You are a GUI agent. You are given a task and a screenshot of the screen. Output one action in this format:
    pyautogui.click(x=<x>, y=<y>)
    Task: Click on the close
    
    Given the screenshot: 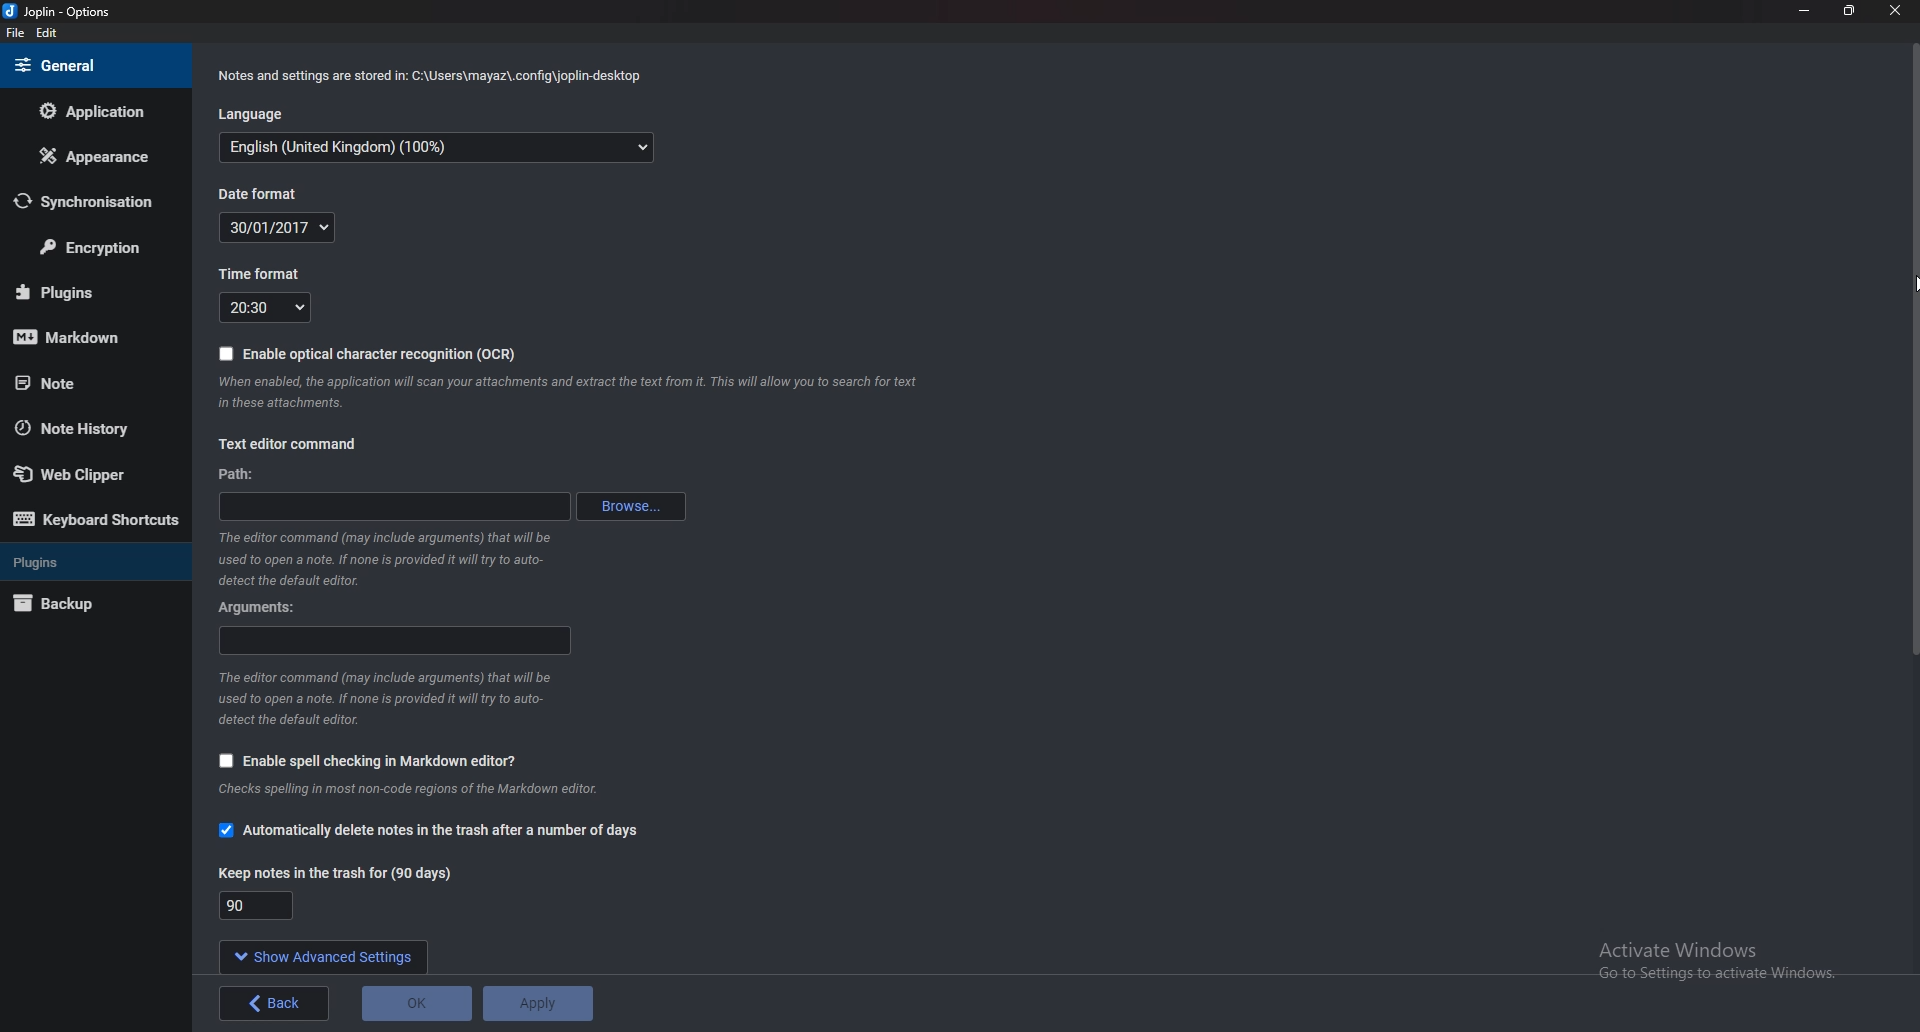 What is the action you would take?
    pyautogui.click(x=1892, y=10)
    